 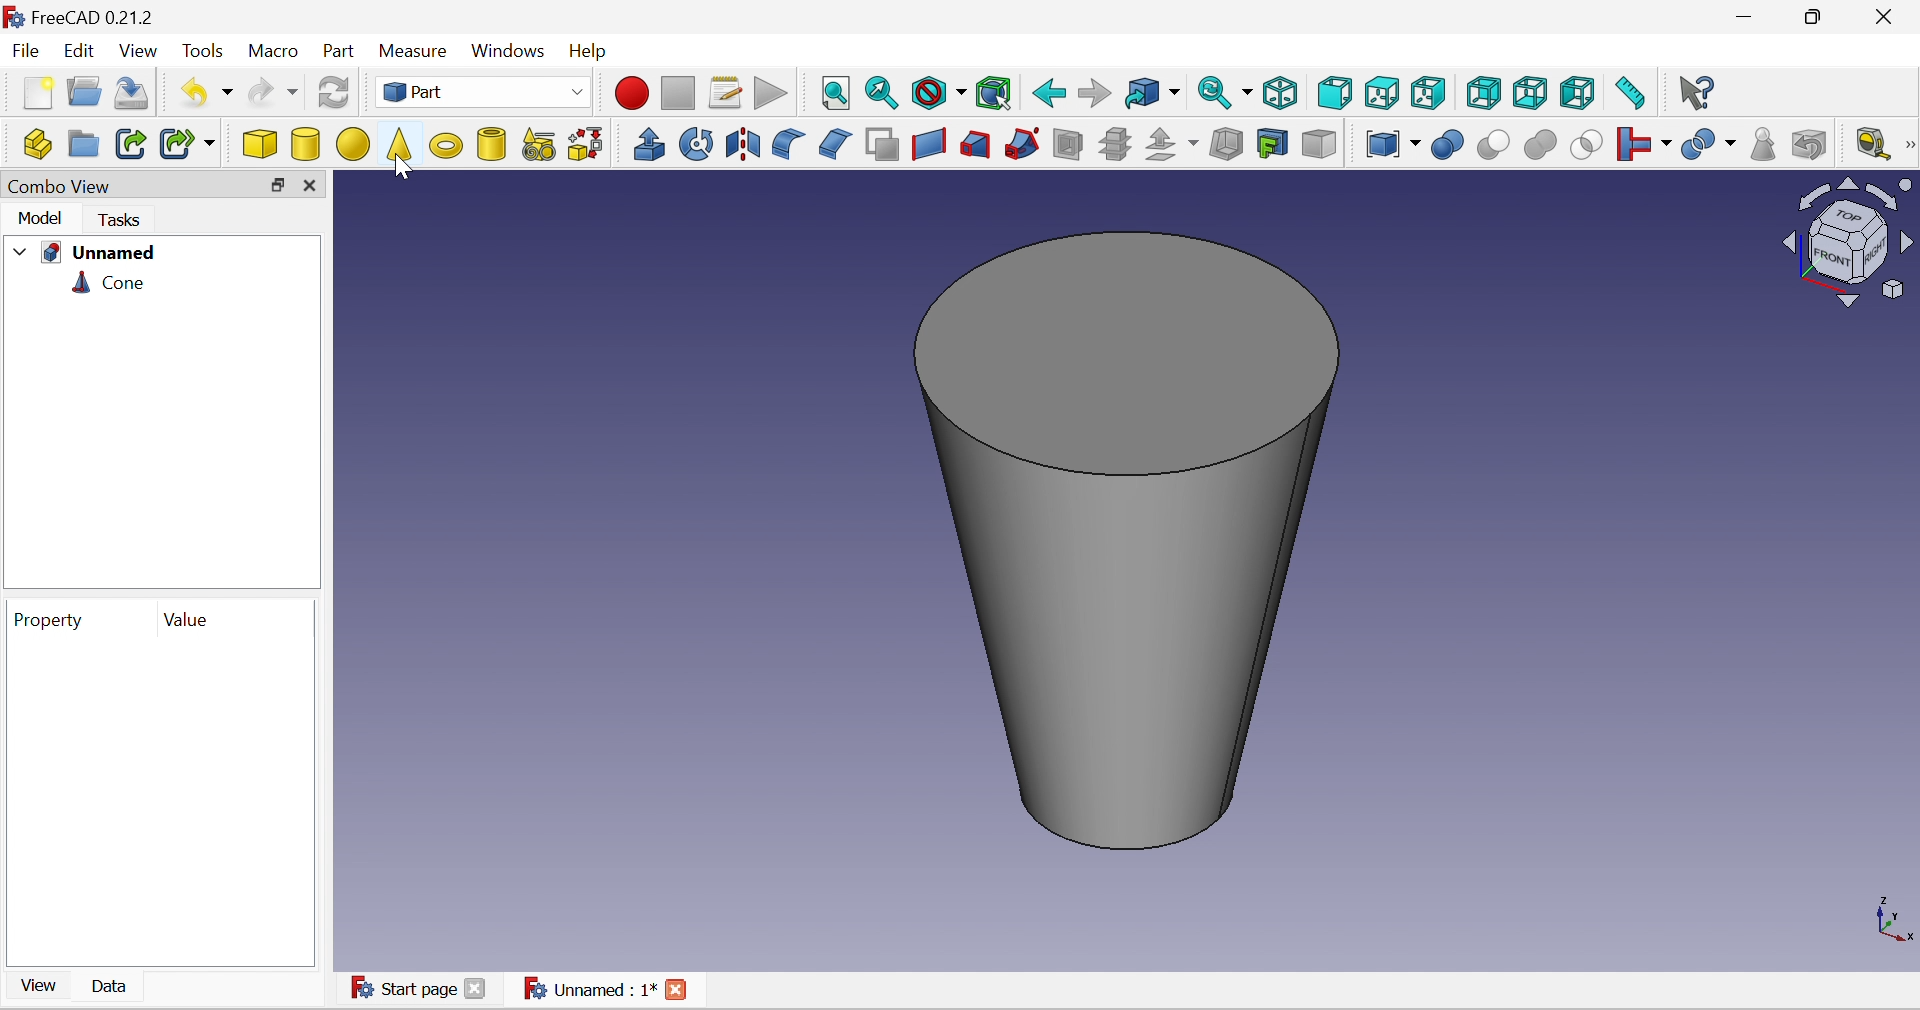 I want to click on Create group, so click(x=84, y=144).